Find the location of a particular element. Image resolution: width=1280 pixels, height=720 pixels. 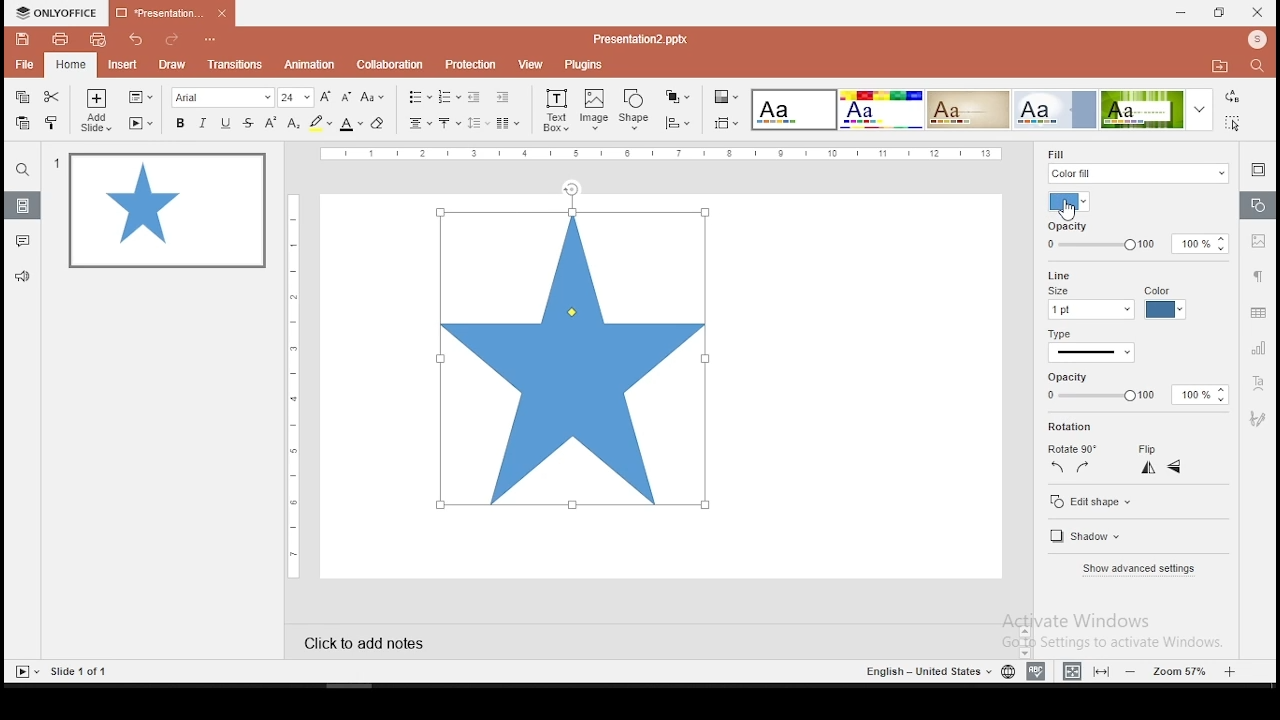

slide 1 is located at coordinates (170, 213).